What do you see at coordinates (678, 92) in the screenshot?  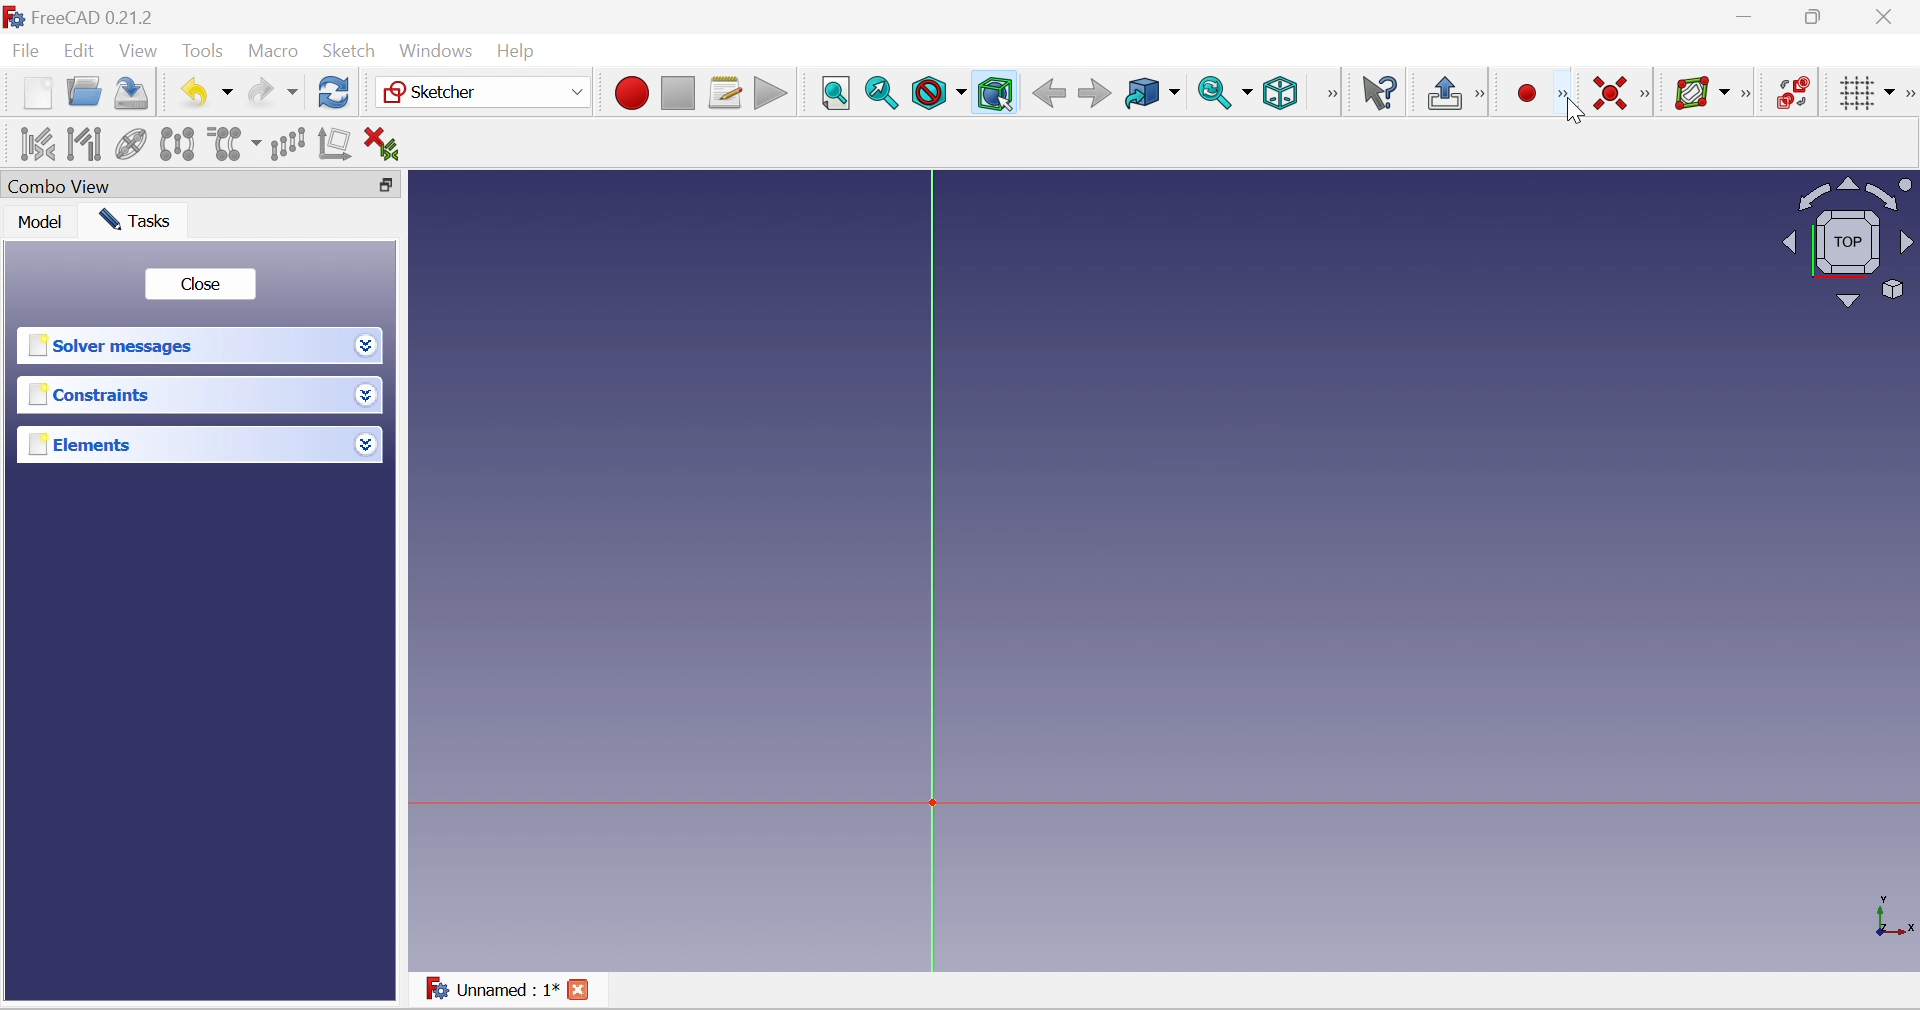 I see `Stop macro recording` at bounding box center [678, 92].